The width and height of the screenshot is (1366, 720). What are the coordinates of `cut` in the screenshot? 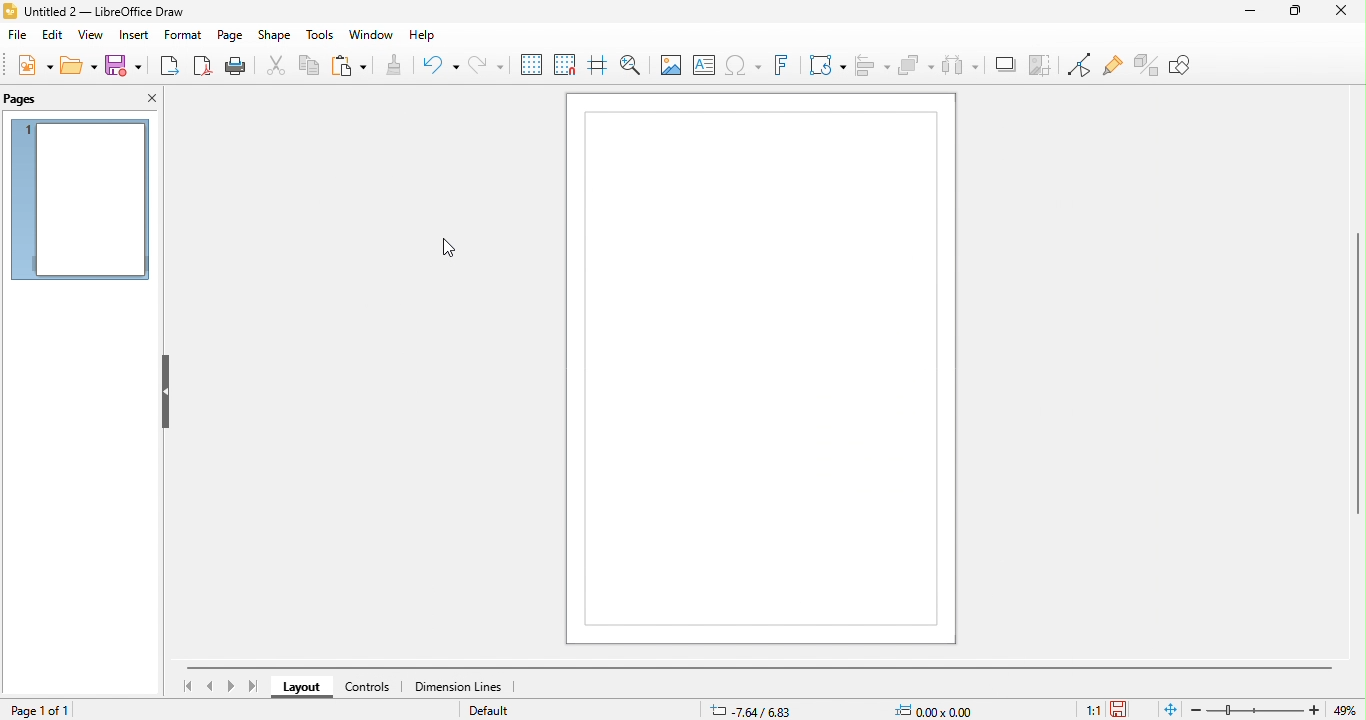 It's located at (277, 68).